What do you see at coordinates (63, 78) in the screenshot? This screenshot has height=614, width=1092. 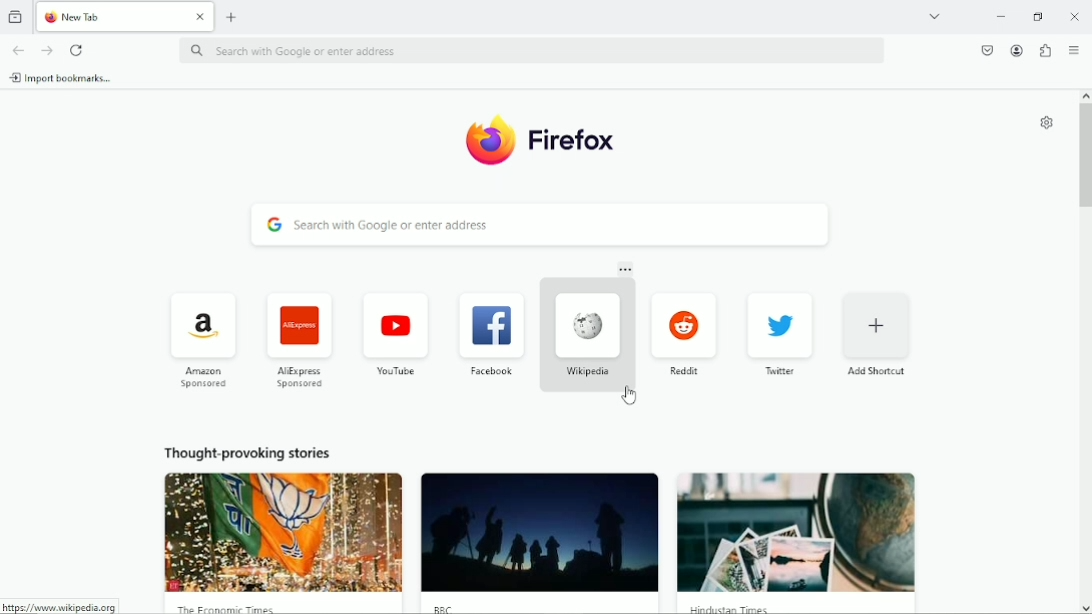 I see `Import bookmarks` at bounding box center [63, 78].